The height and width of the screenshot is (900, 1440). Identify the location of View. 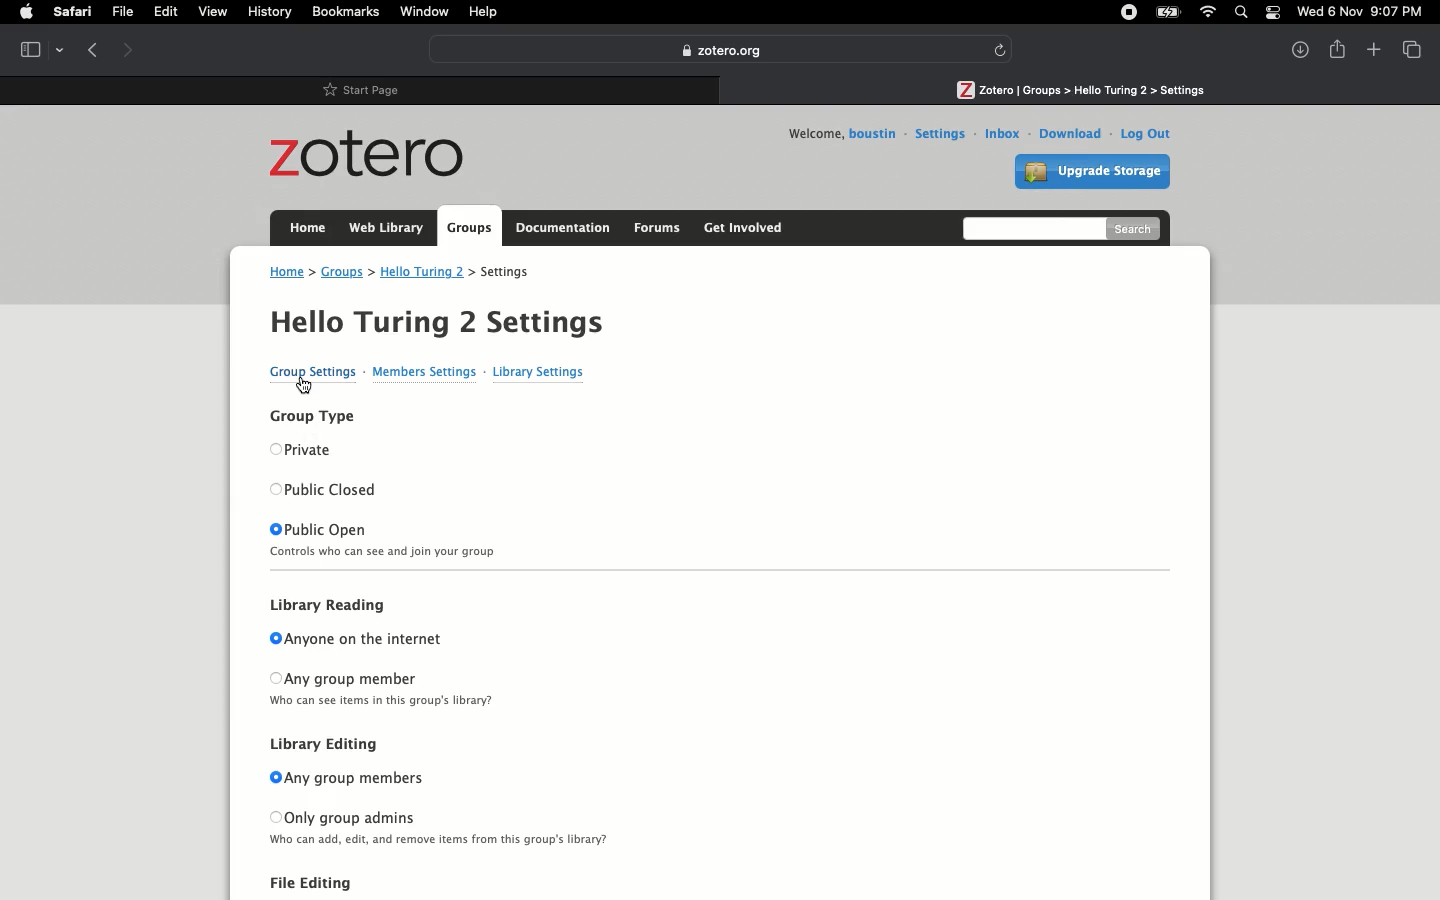
(1410, 48).